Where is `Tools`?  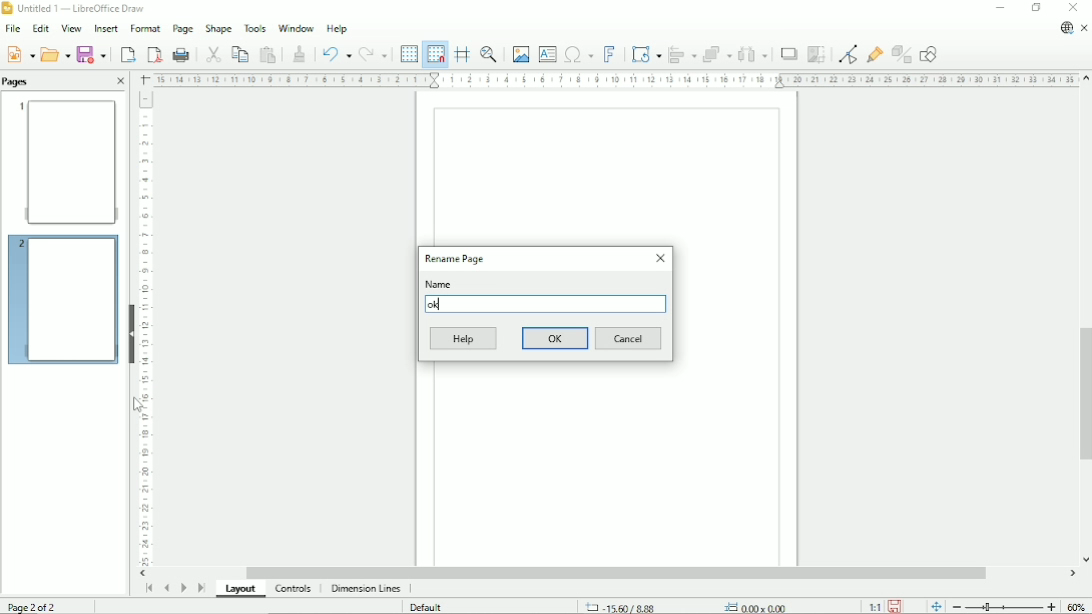 Tools is located at coordinates (255, 27).